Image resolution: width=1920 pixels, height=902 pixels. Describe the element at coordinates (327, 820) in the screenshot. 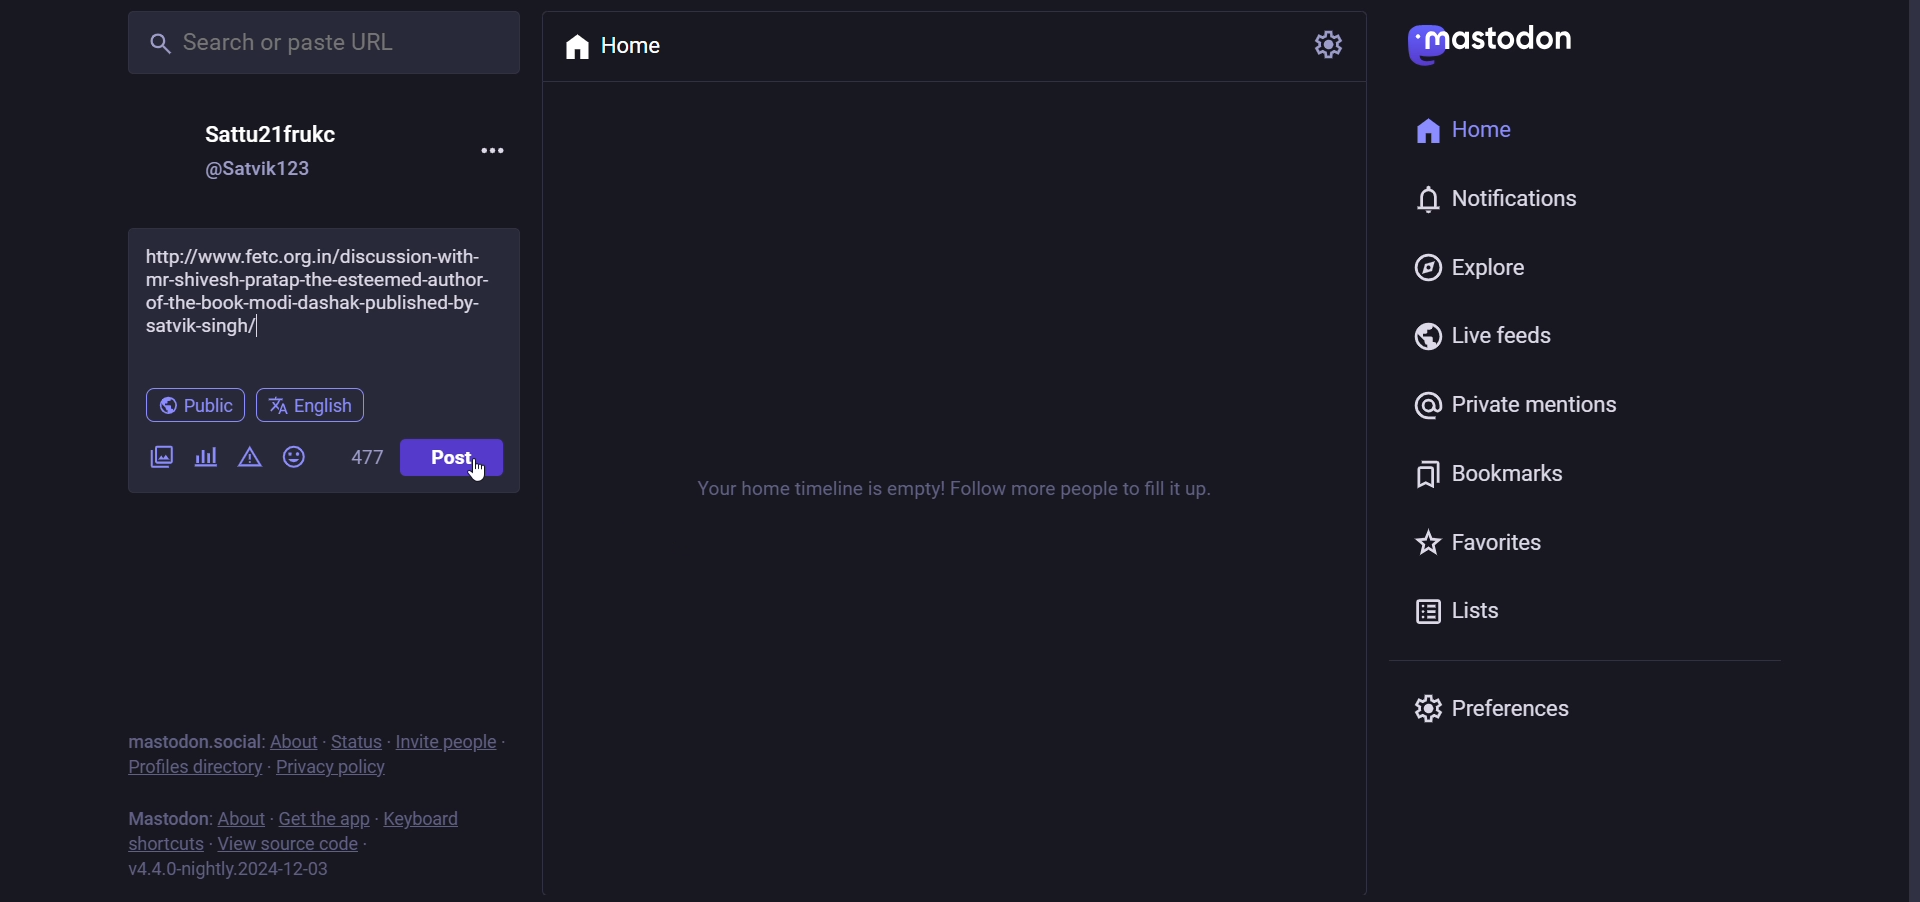

I see `get the app` at that location.